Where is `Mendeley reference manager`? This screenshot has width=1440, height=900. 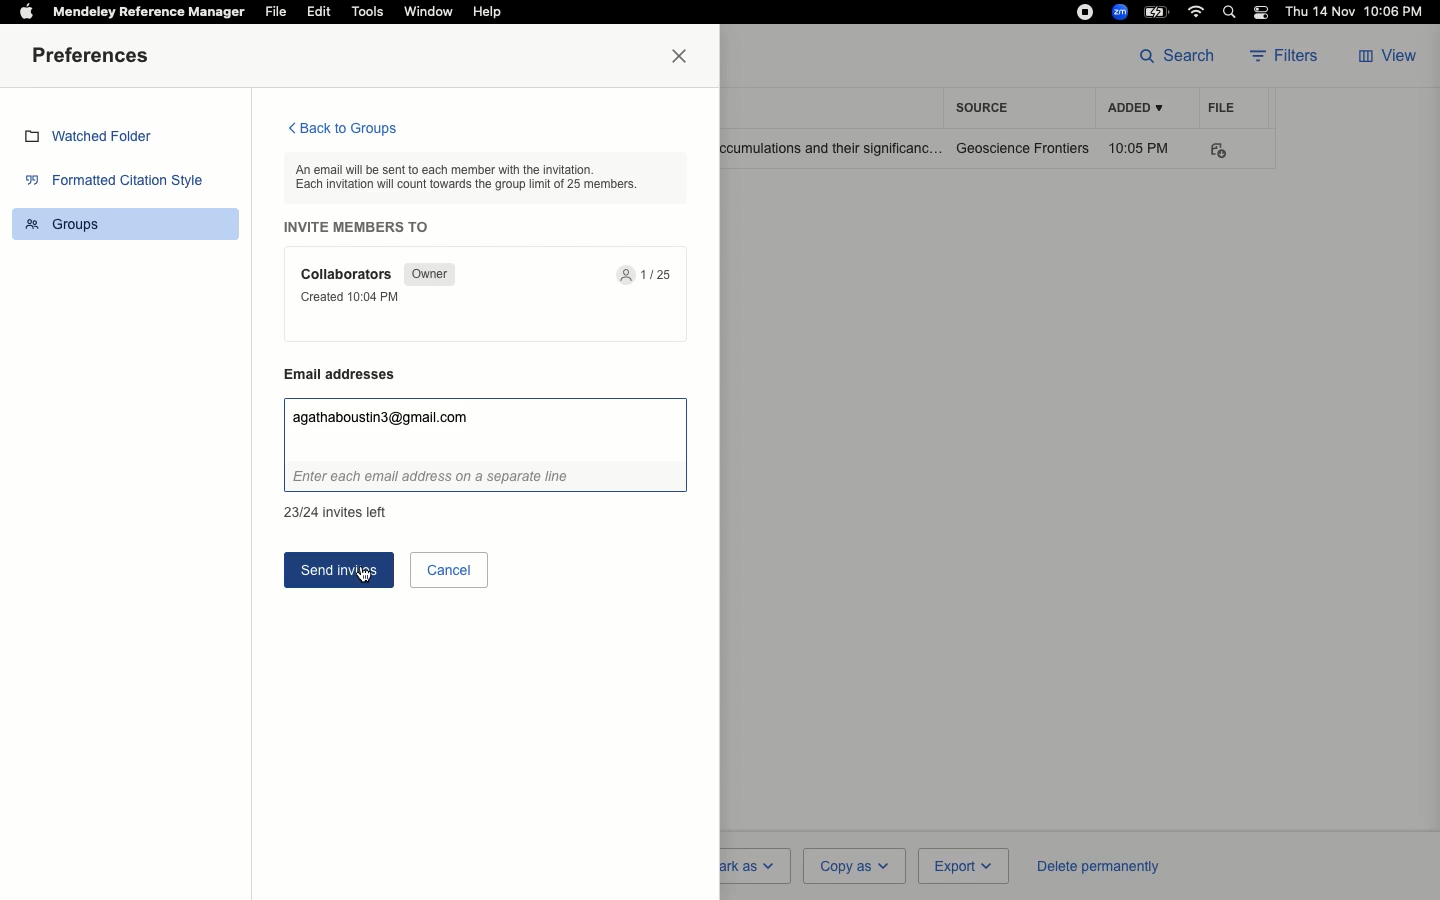
Mendeley reference manager is located at coordinates (150, 12).